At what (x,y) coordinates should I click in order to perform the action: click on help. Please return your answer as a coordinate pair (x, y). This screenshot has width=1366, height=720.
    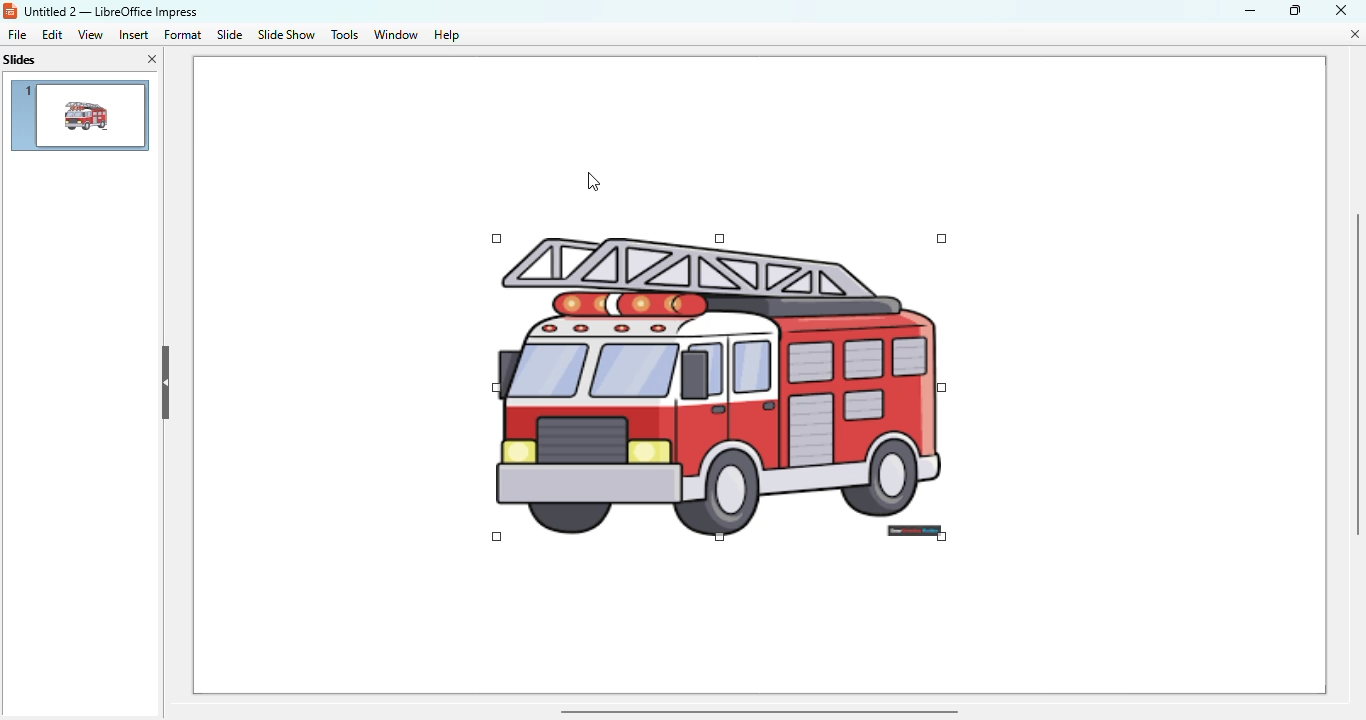
    Looking at the image, I should click on (447, 35).